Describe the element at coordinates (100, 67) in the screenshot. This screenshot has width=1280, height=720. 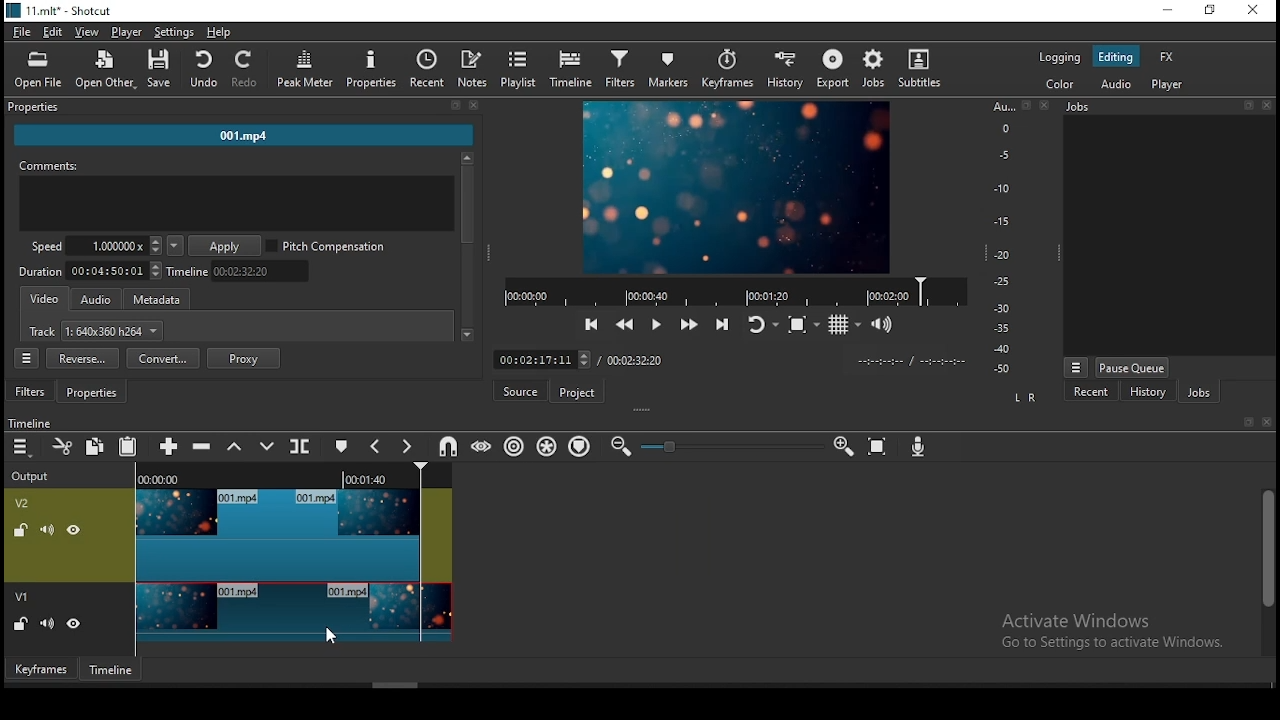
I see `open other` at that location.